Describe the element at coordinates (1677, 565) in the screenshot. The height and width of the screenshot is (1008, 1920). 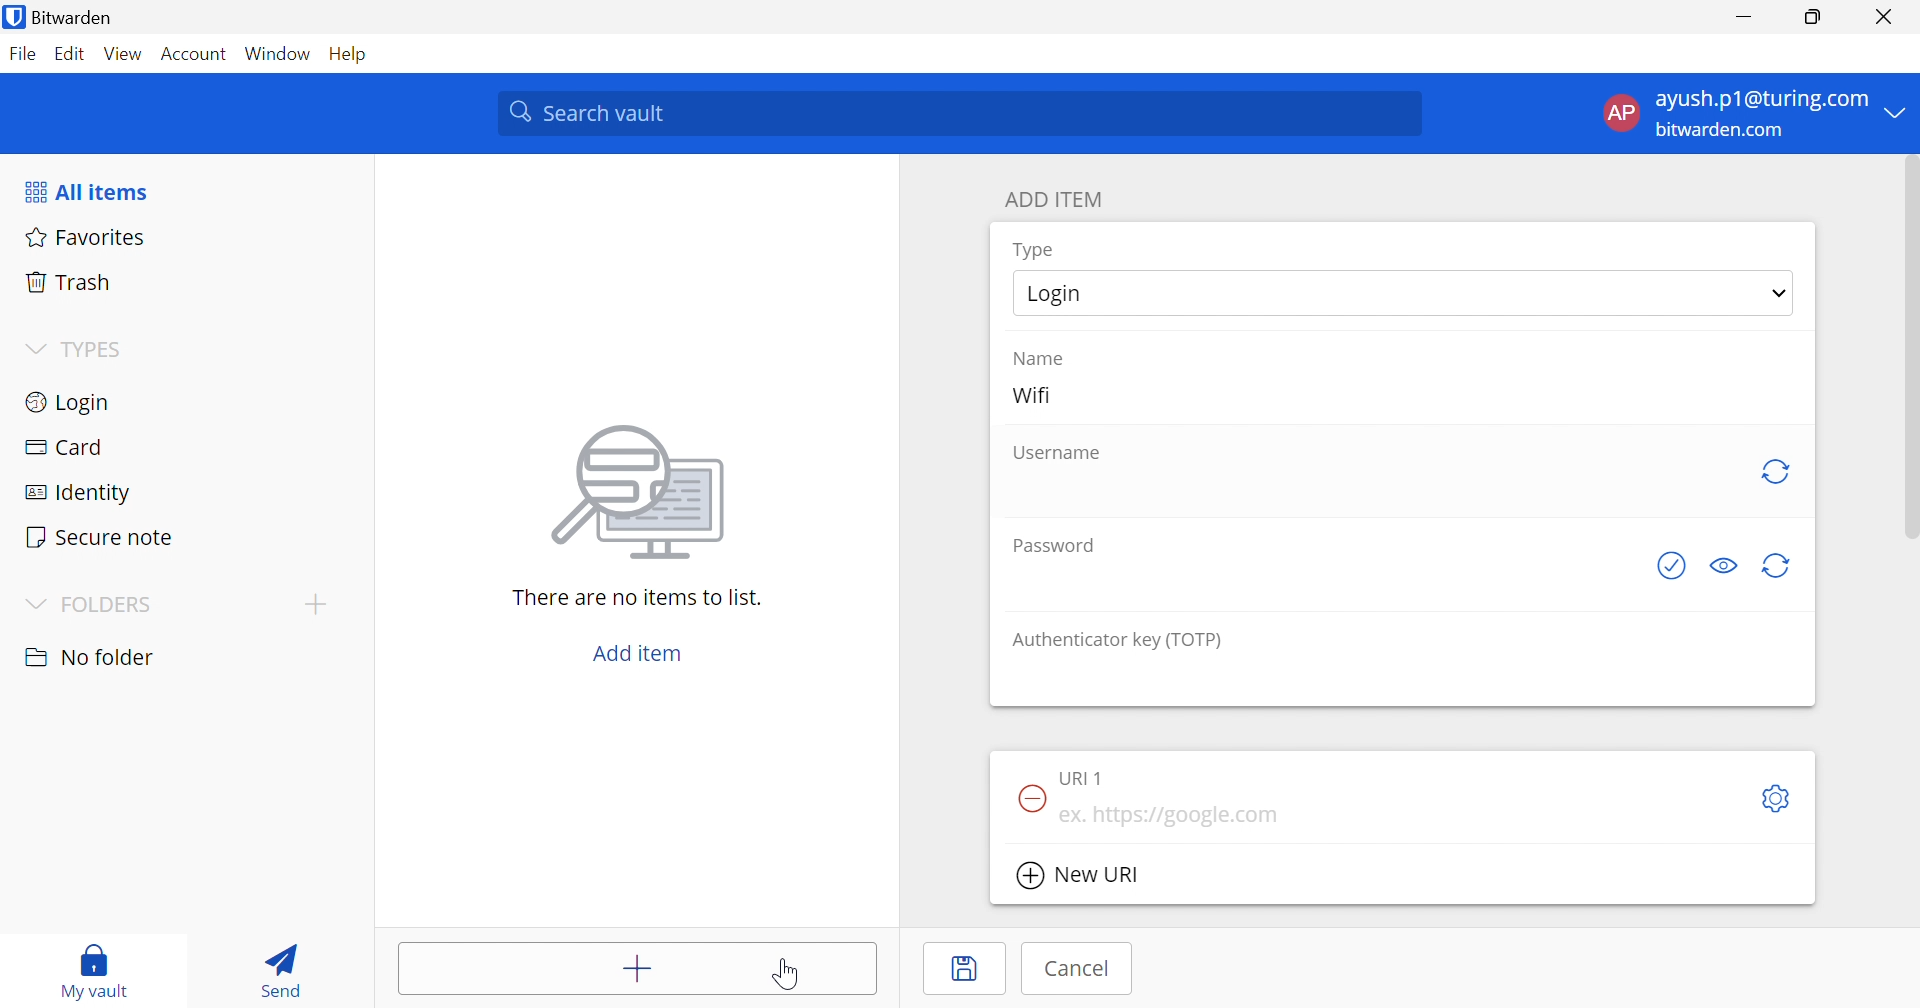
I see `Check if password has been exposed` at that location.